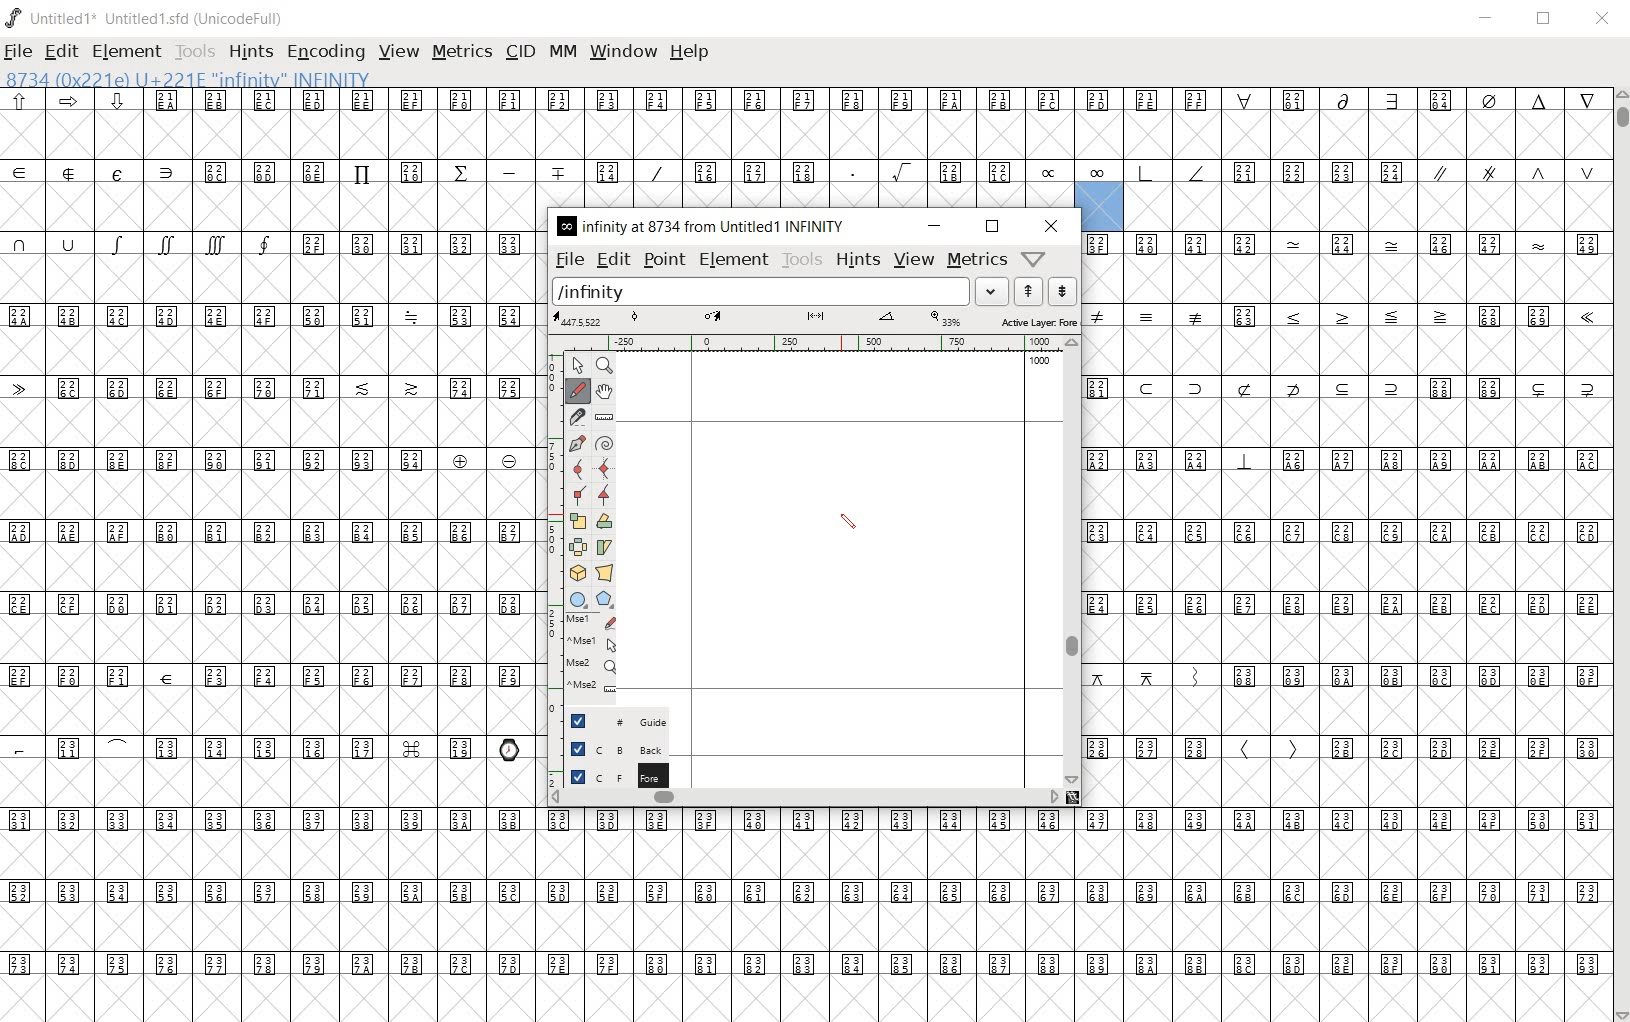 Image resolution: width=1630 pixels, height=1022 pixels. Describe the element at coordinates (276, 460) in the screenshot. I see `Unicode code points` at that location.